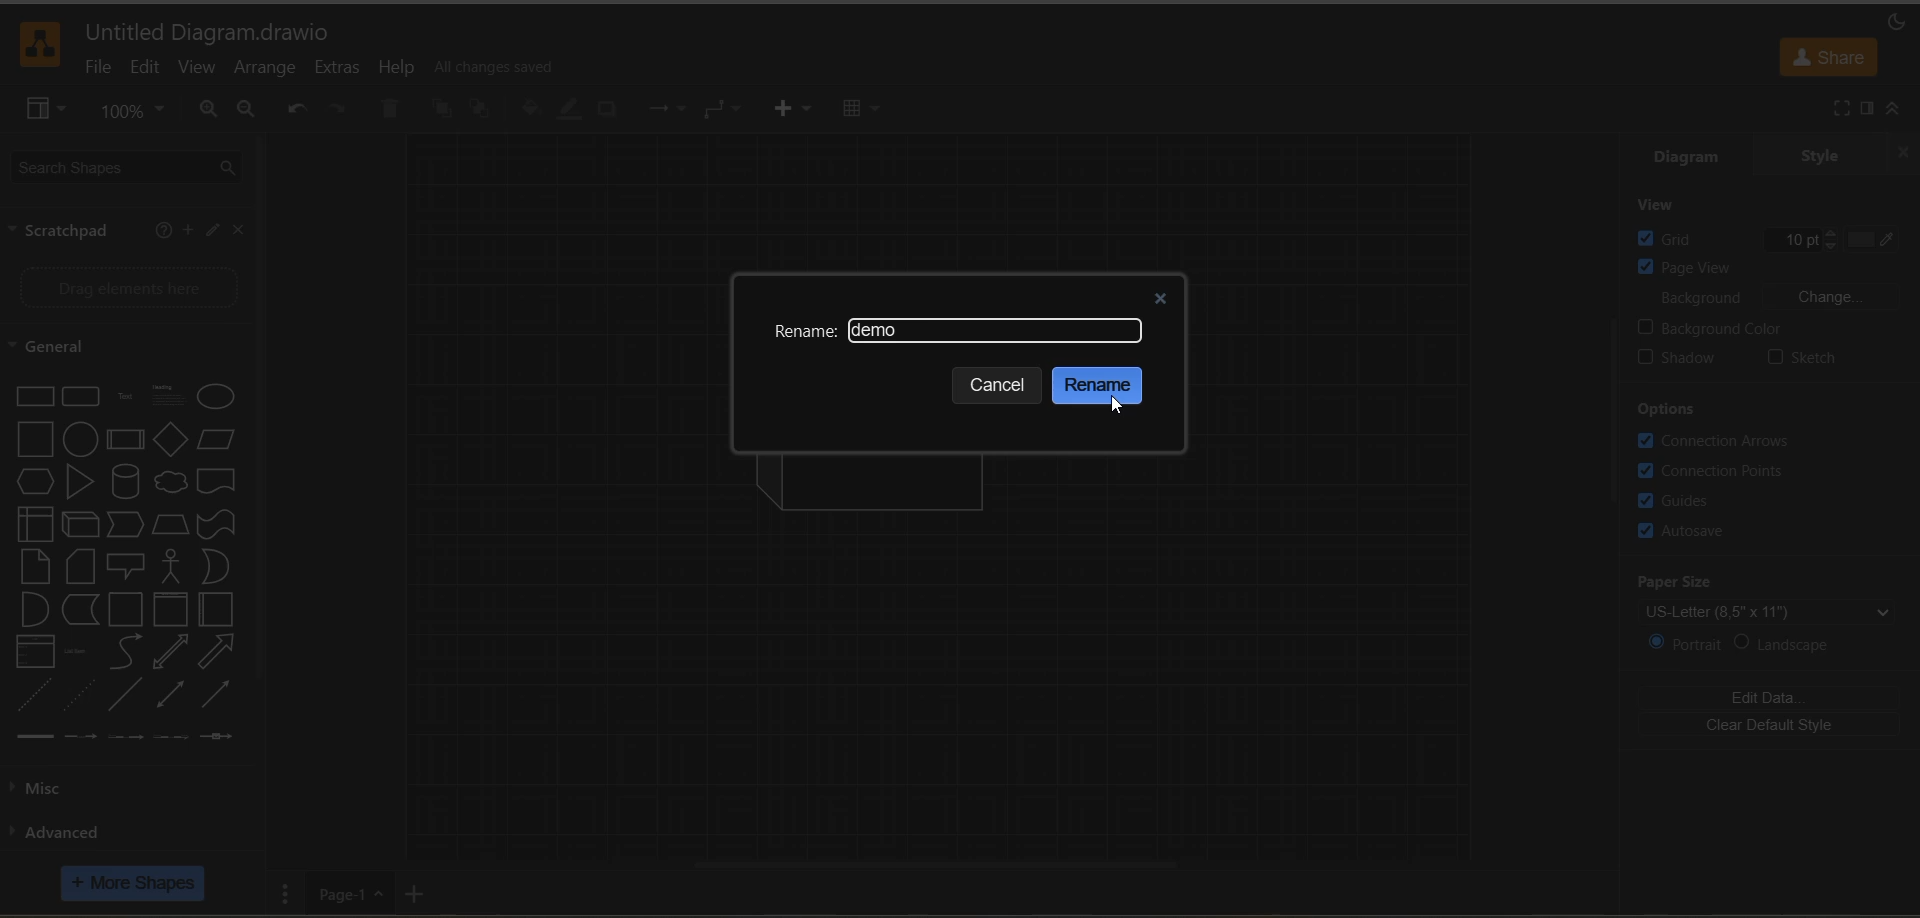  Describe the element at coordinates (209, 232) in the screenshot. I see `edit` at that location.